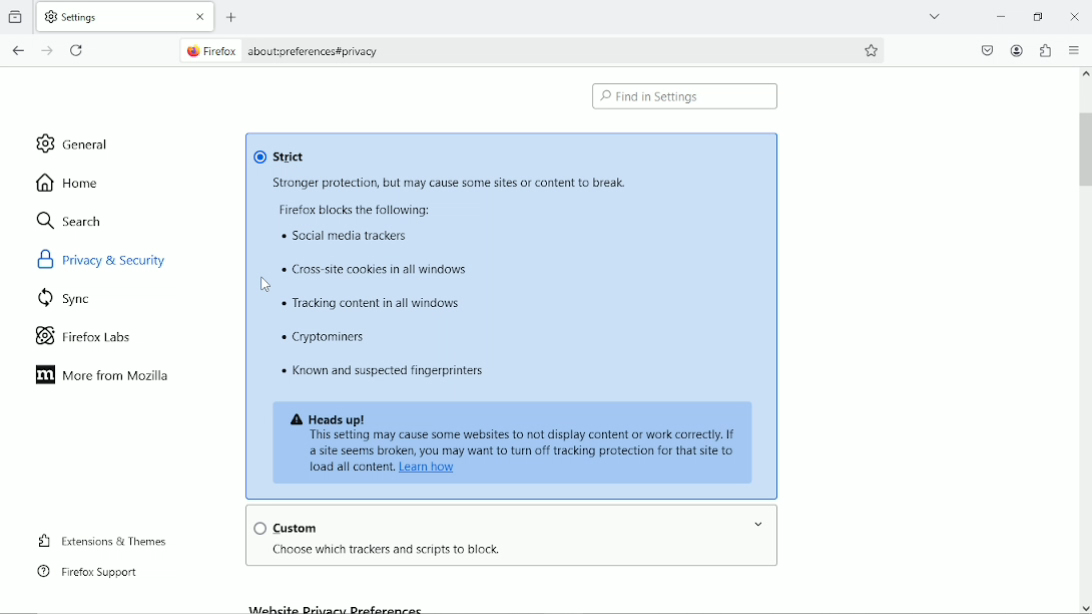 Image resolution: width=1092 pixels, height=614 pixels. What do you see at coordinates (47, 50) in the screenshot?
I see `go forward` at bounding box center [47, 50].